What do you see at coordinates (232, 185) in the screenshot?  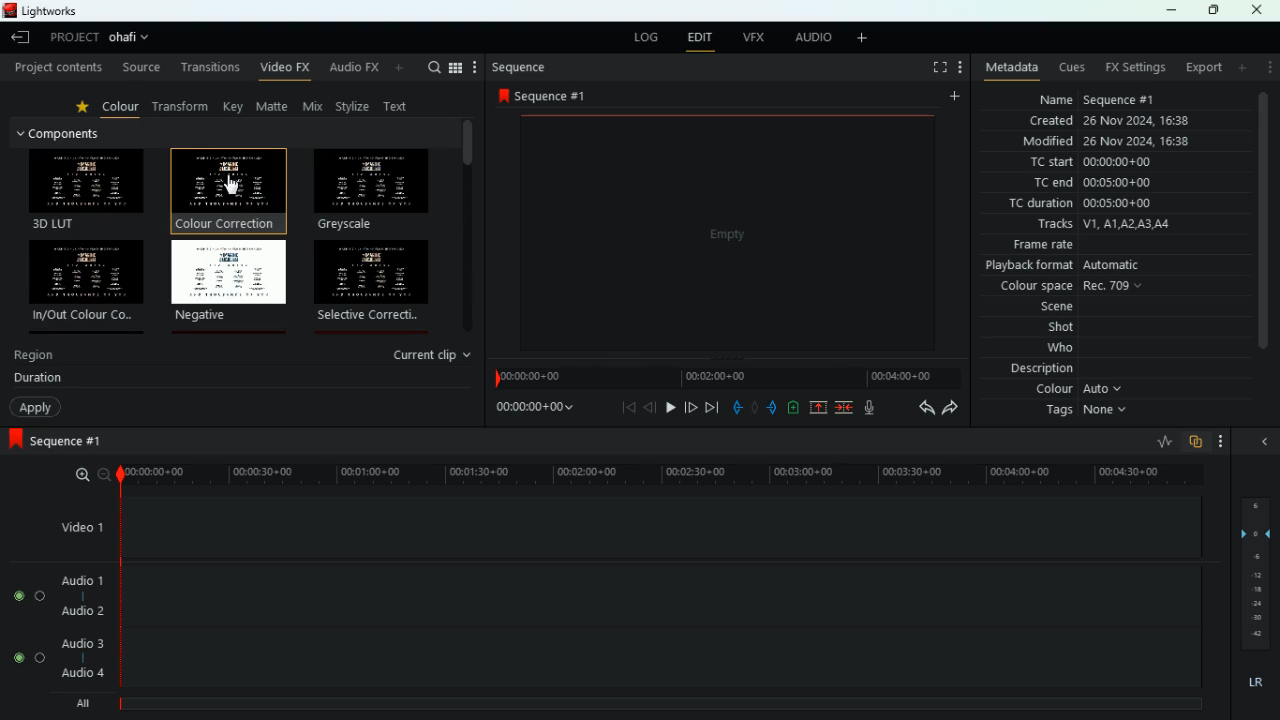 I see `cursor` at bounding box center [232, 185].